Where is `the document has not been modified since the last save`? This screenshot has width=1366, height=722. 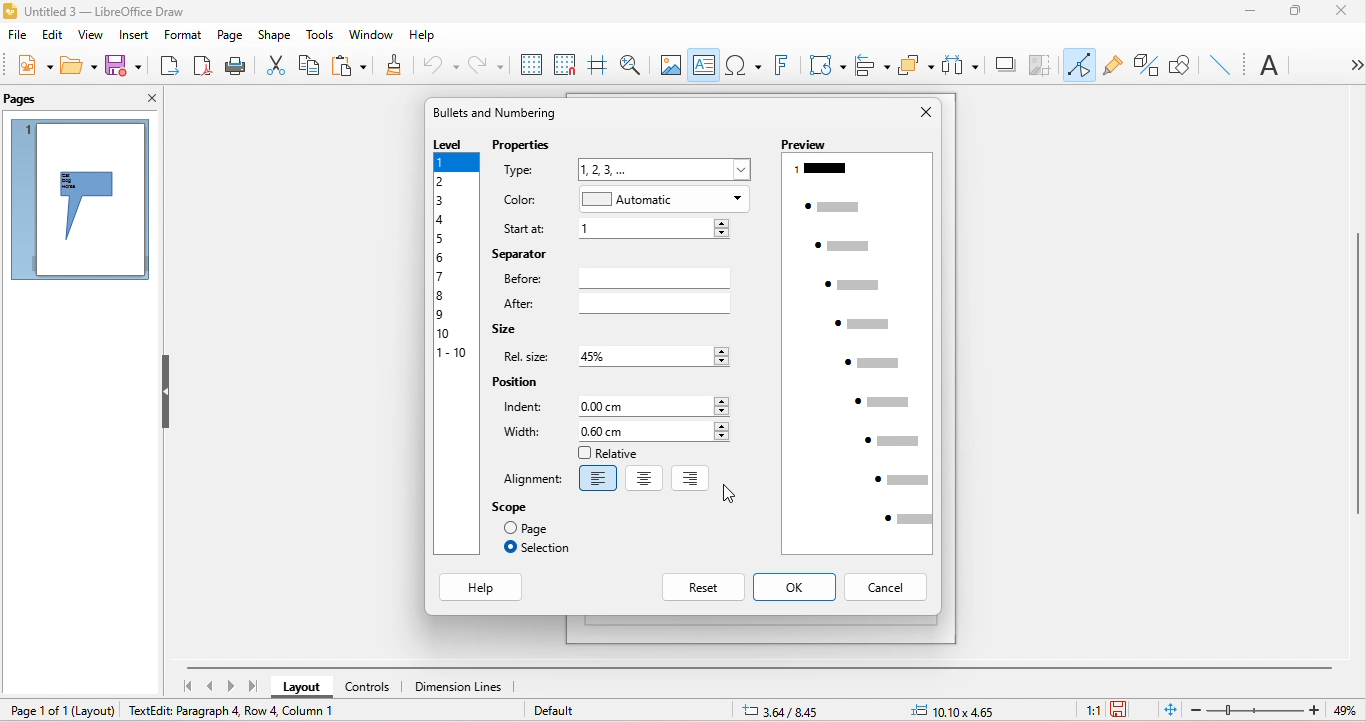
the document has not been modified since the last save is located at coordinates (1130, 710).